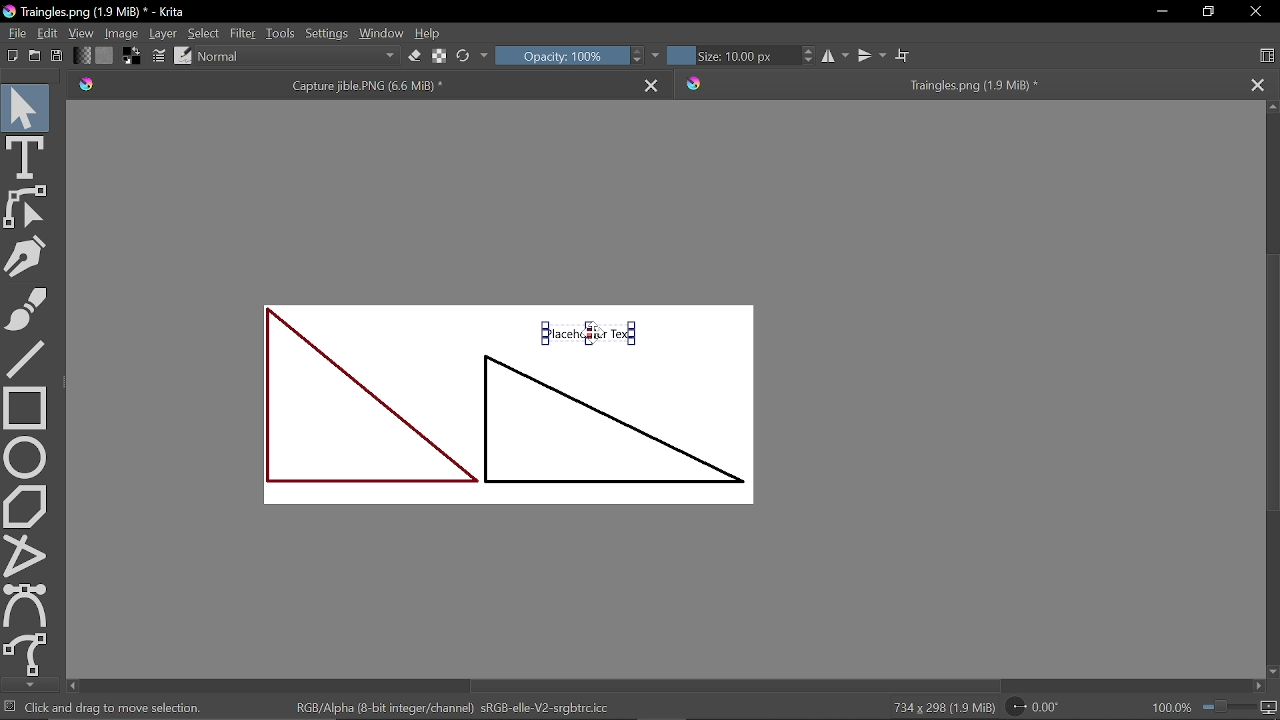 The image size is (1280, 720). I want to click on New document, so click(10, 56).